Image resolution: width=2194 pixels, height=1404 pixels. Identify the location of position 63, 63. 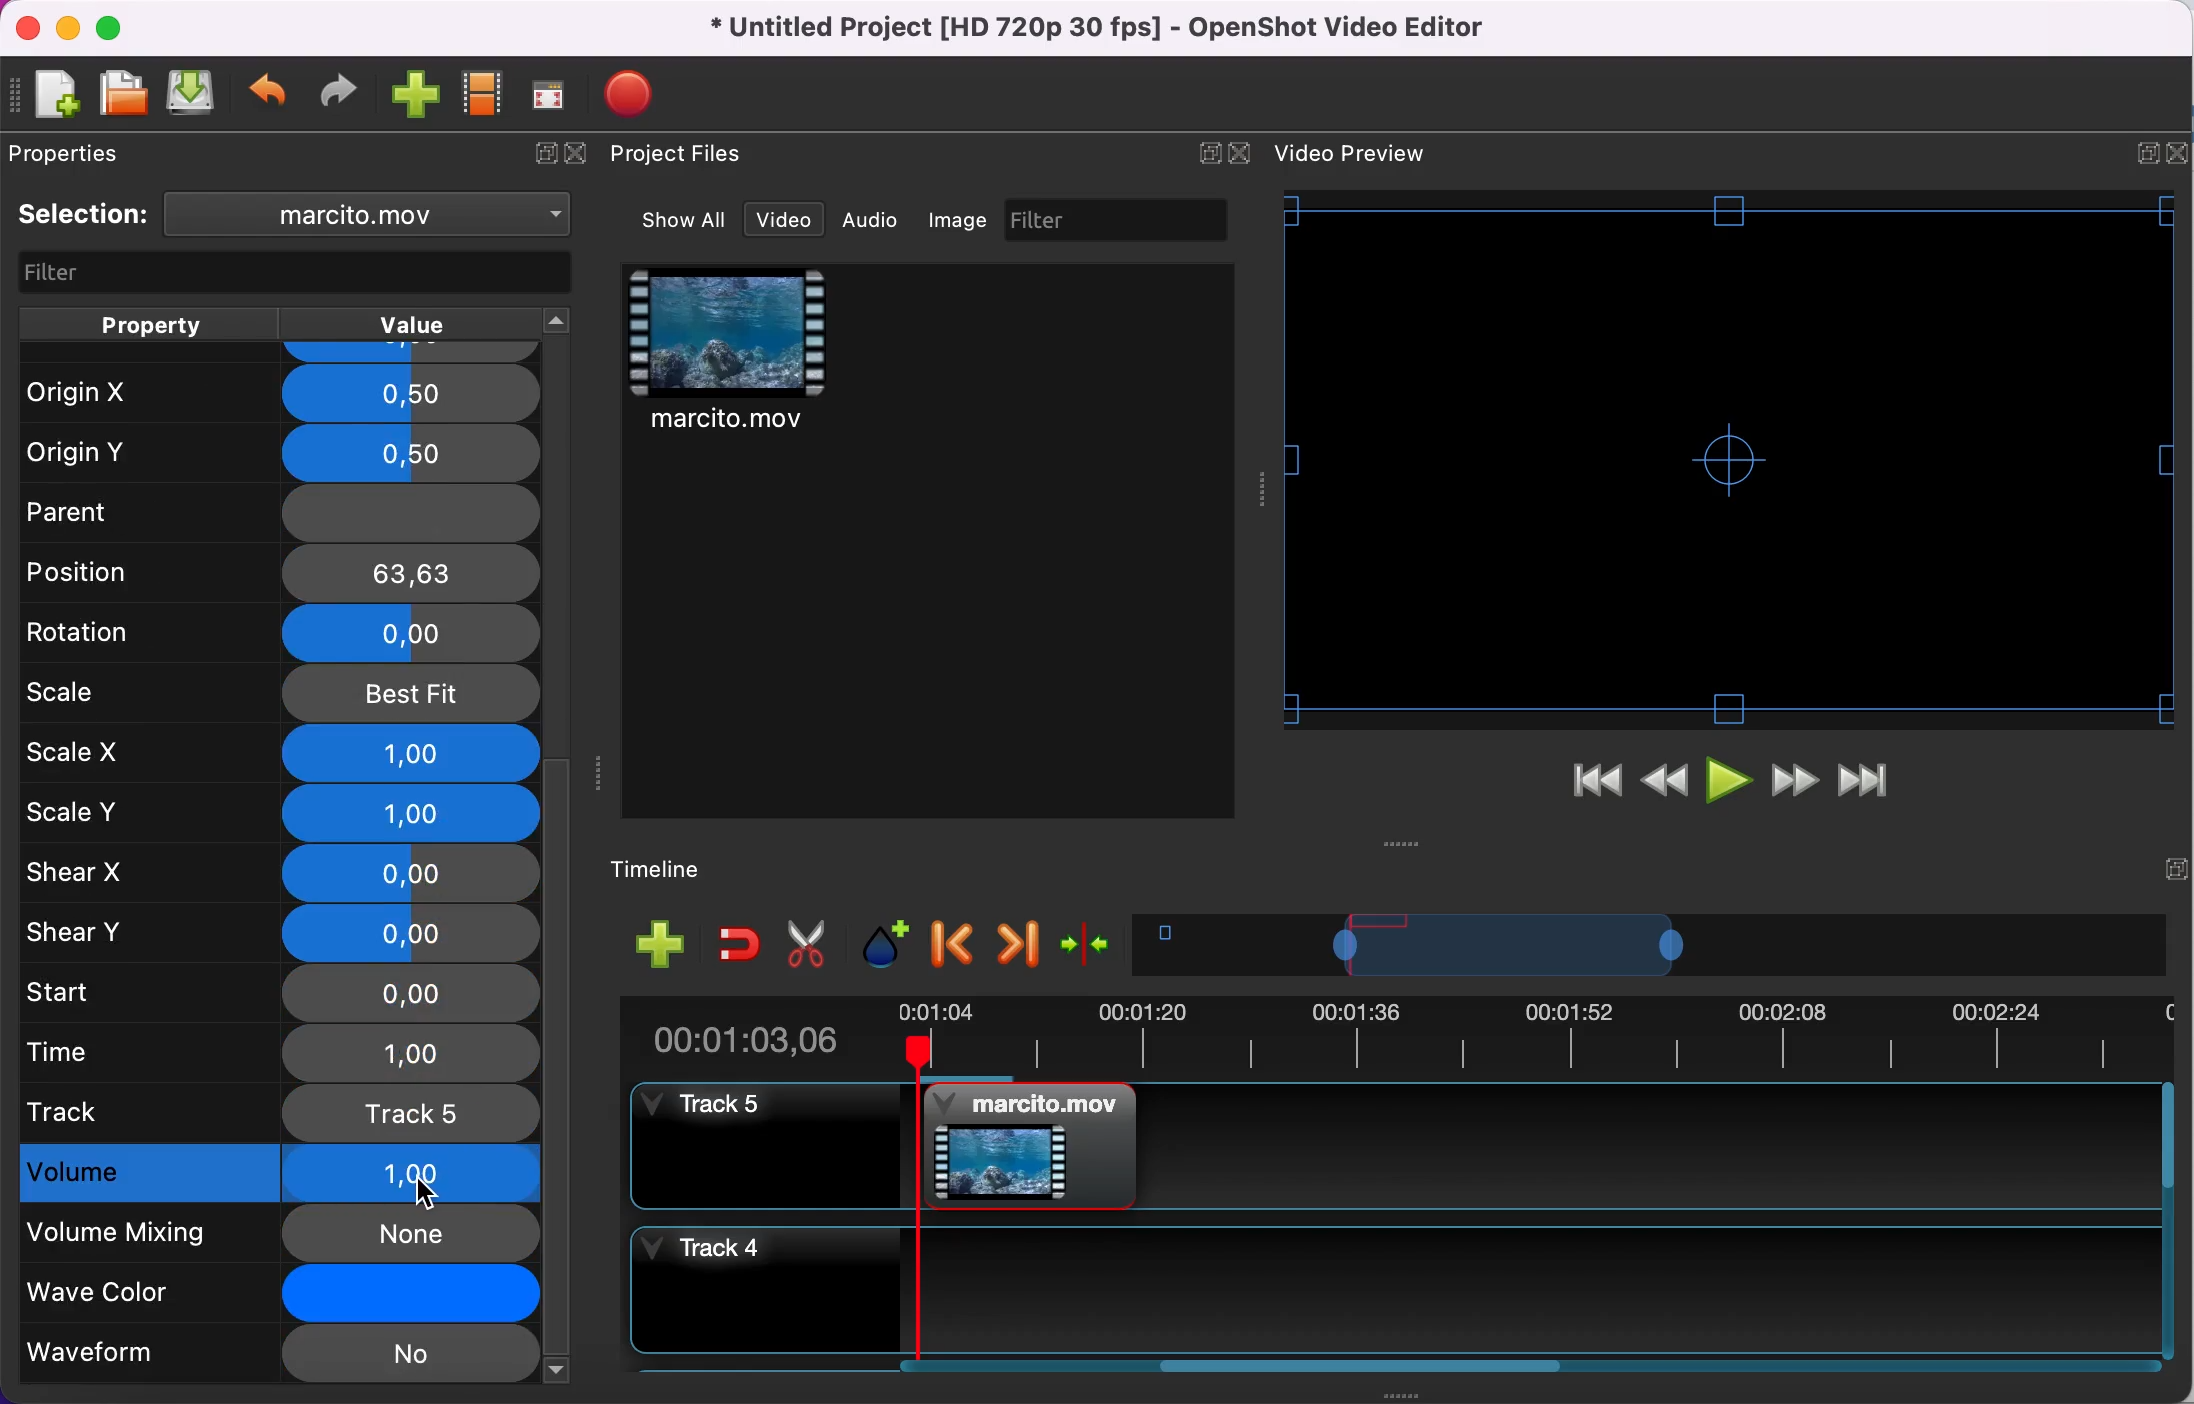
(284, 571).